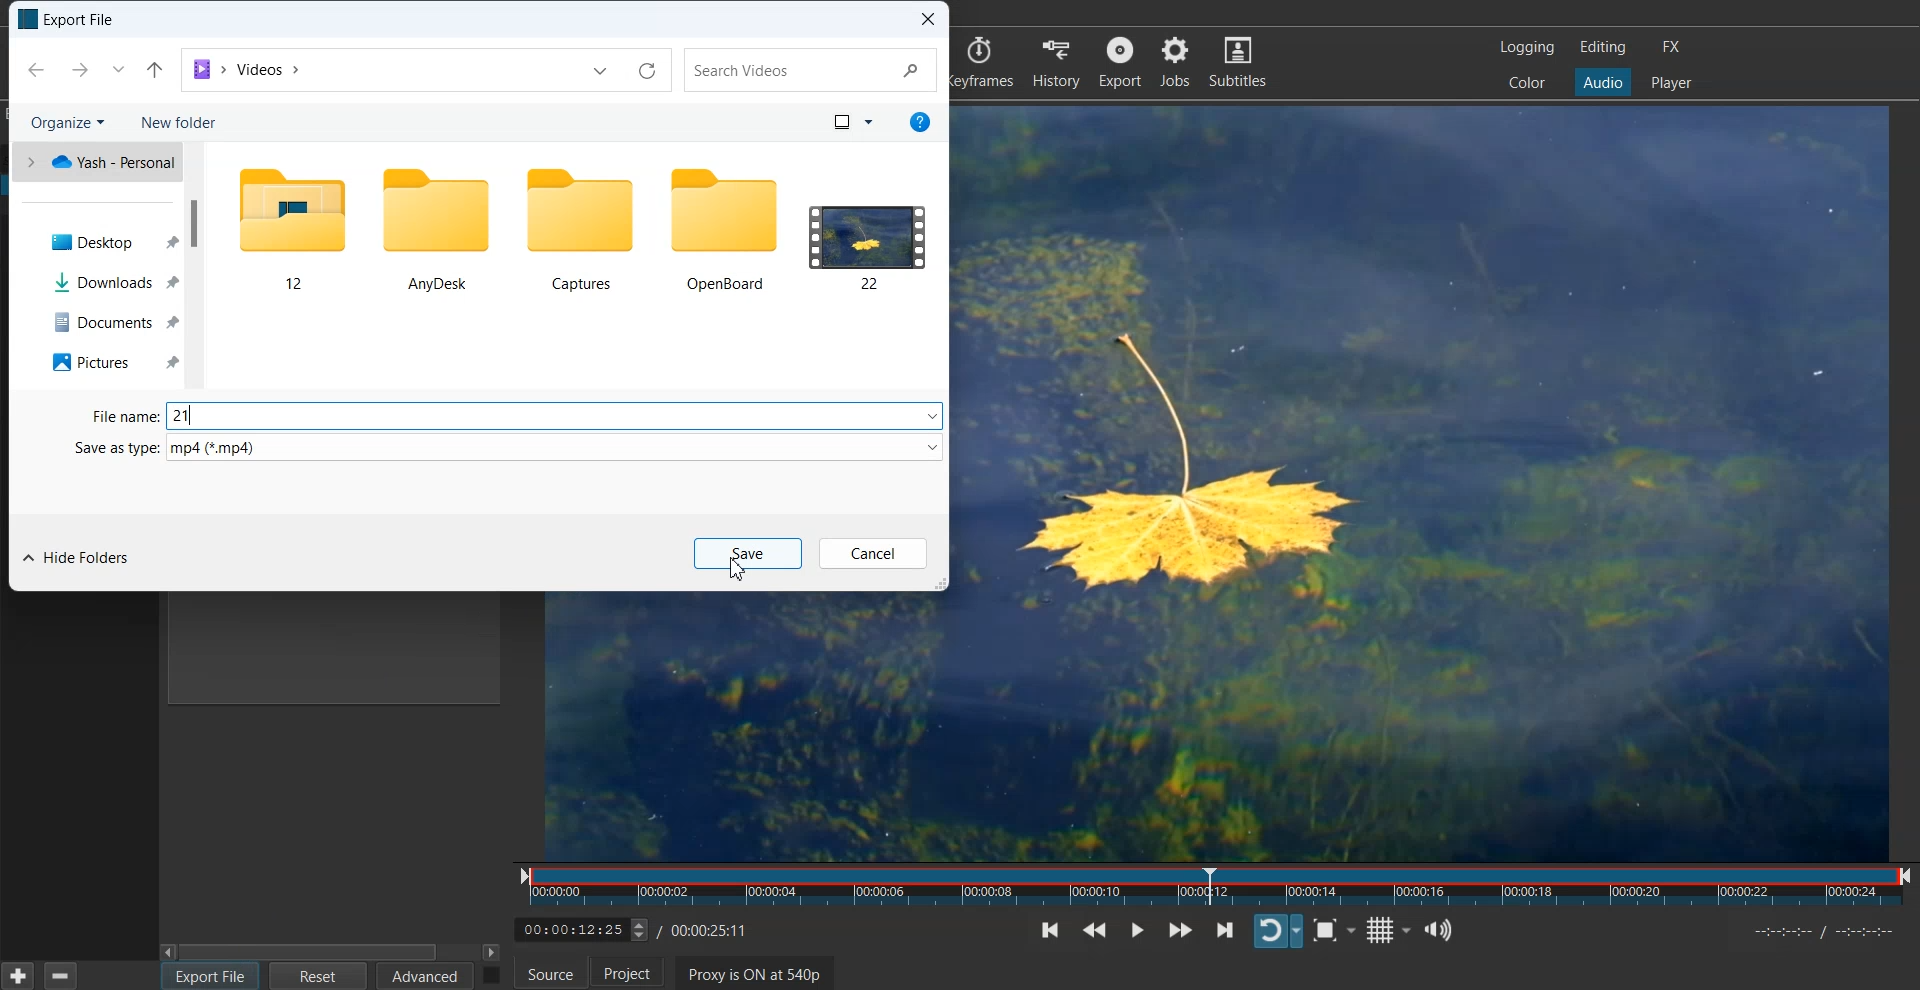 The image size is (1920, 990). I want to click on Cancel, so click(873, 554).